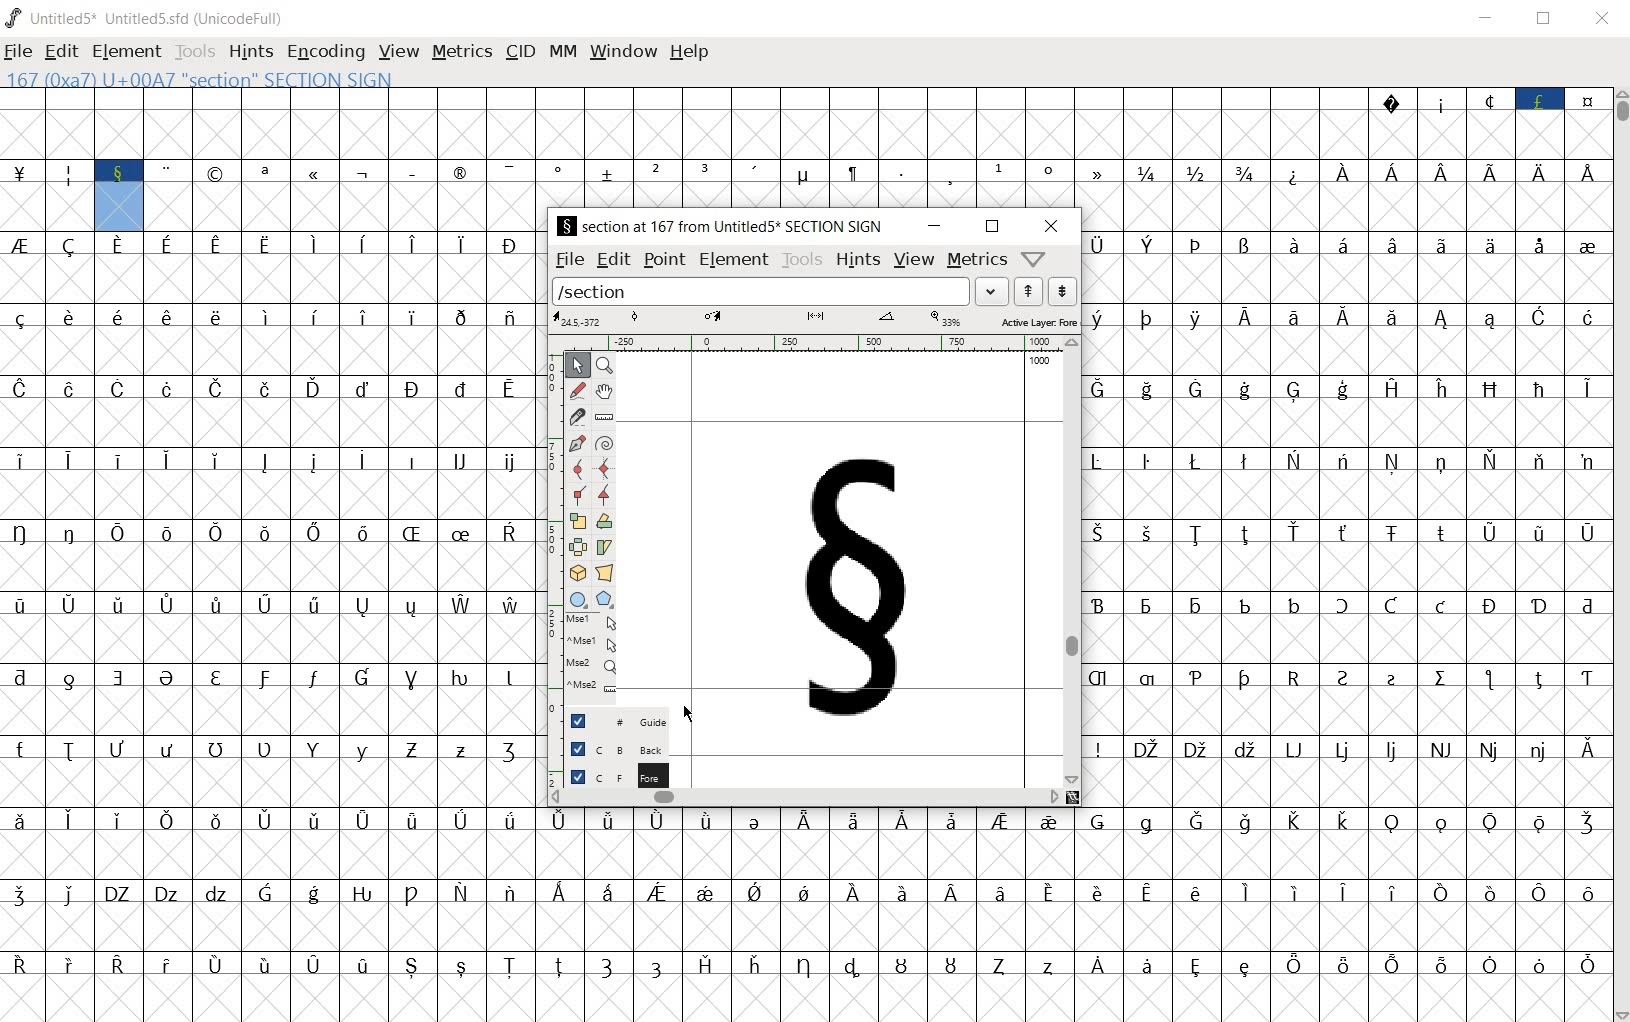 This screenshot has width=1630, height=1022. I want to click on metrics, so click(976, 260).